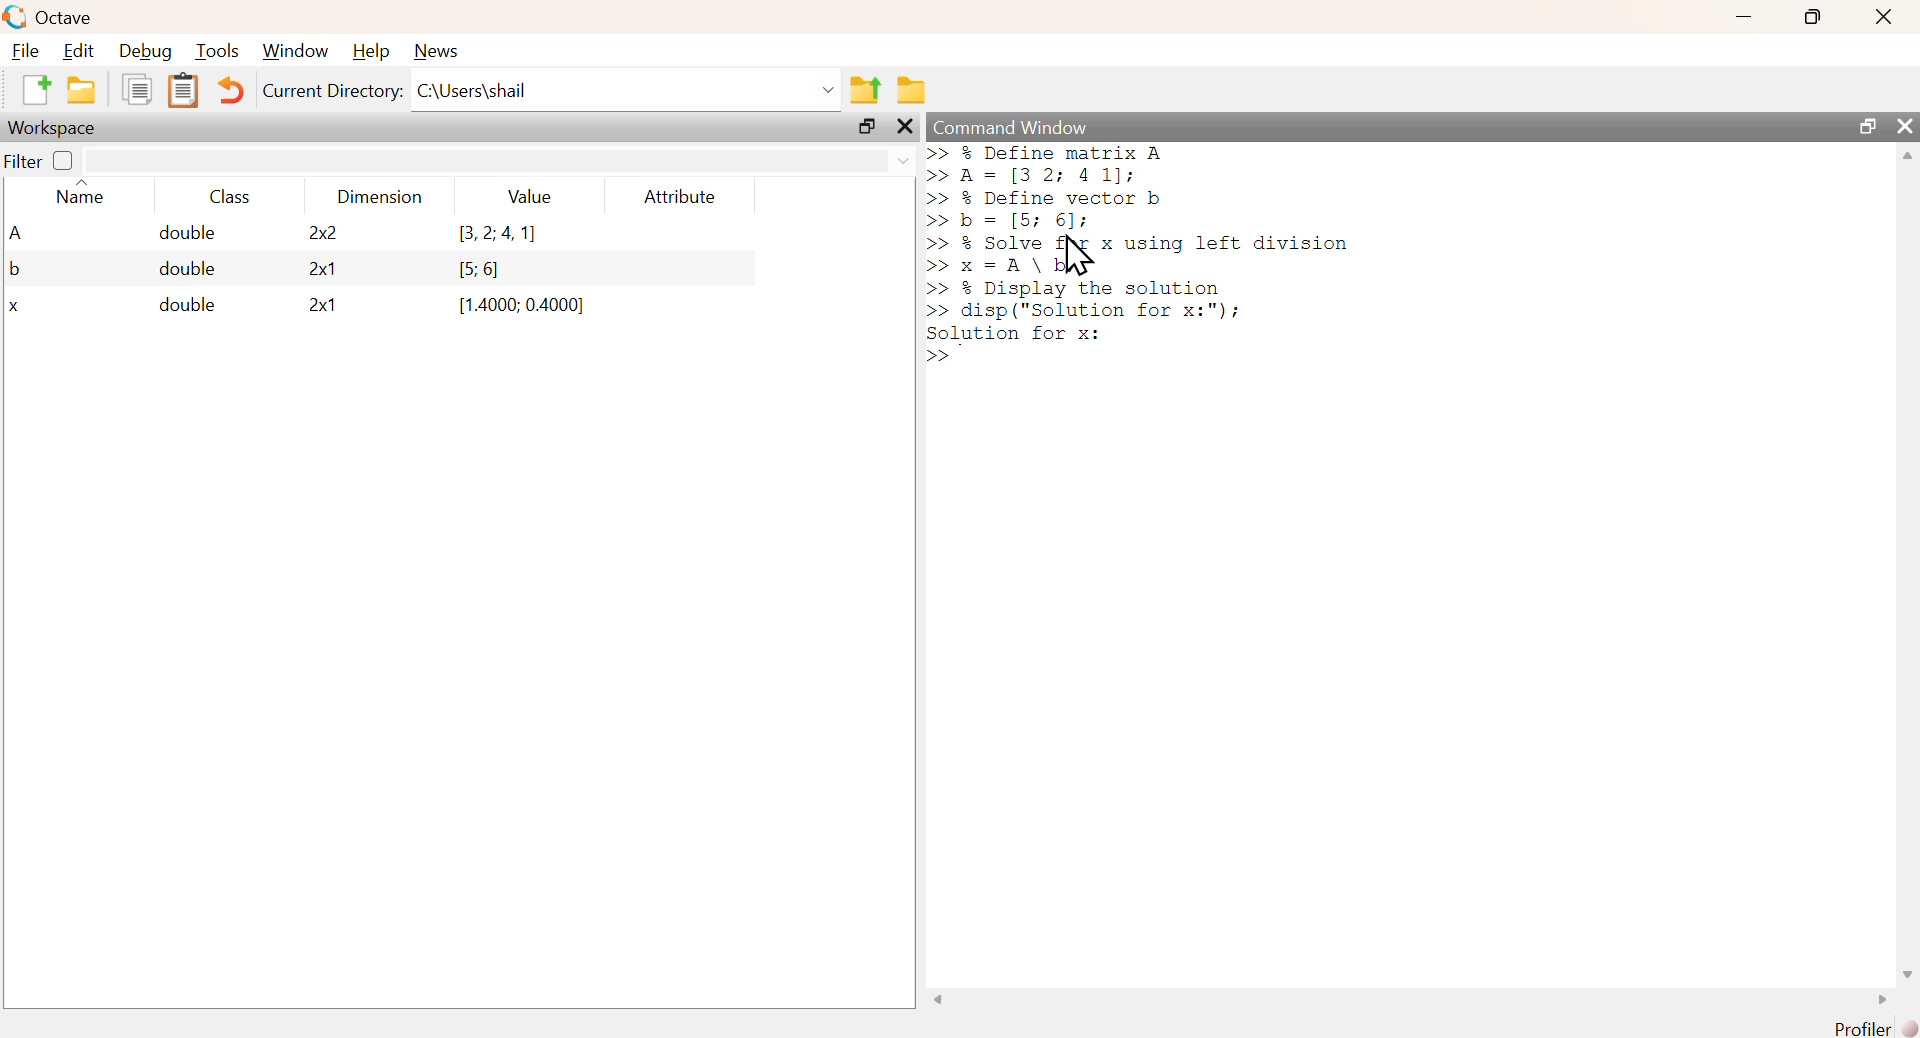 This screenshot has height=1038, width=1920. I want to click on window, so click(295, 52).